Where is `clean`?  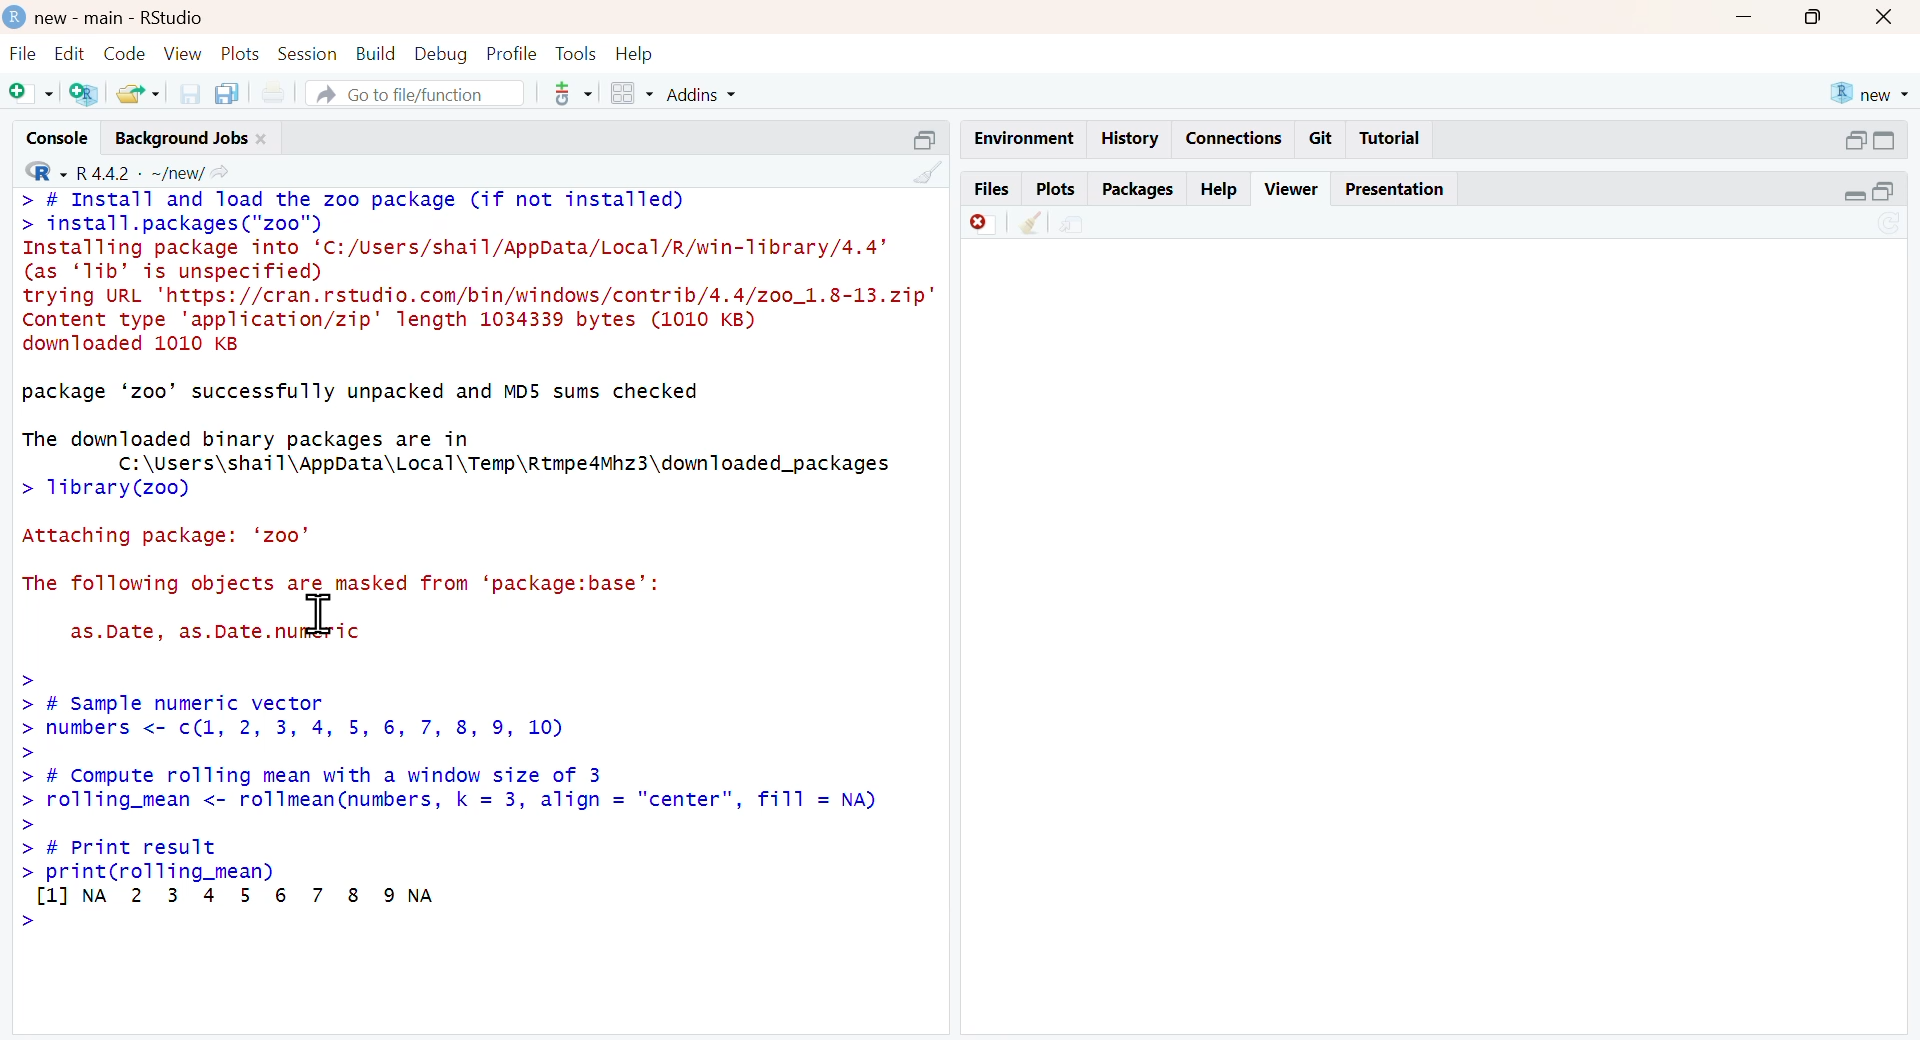 clean is located at coordinates (929, 171).